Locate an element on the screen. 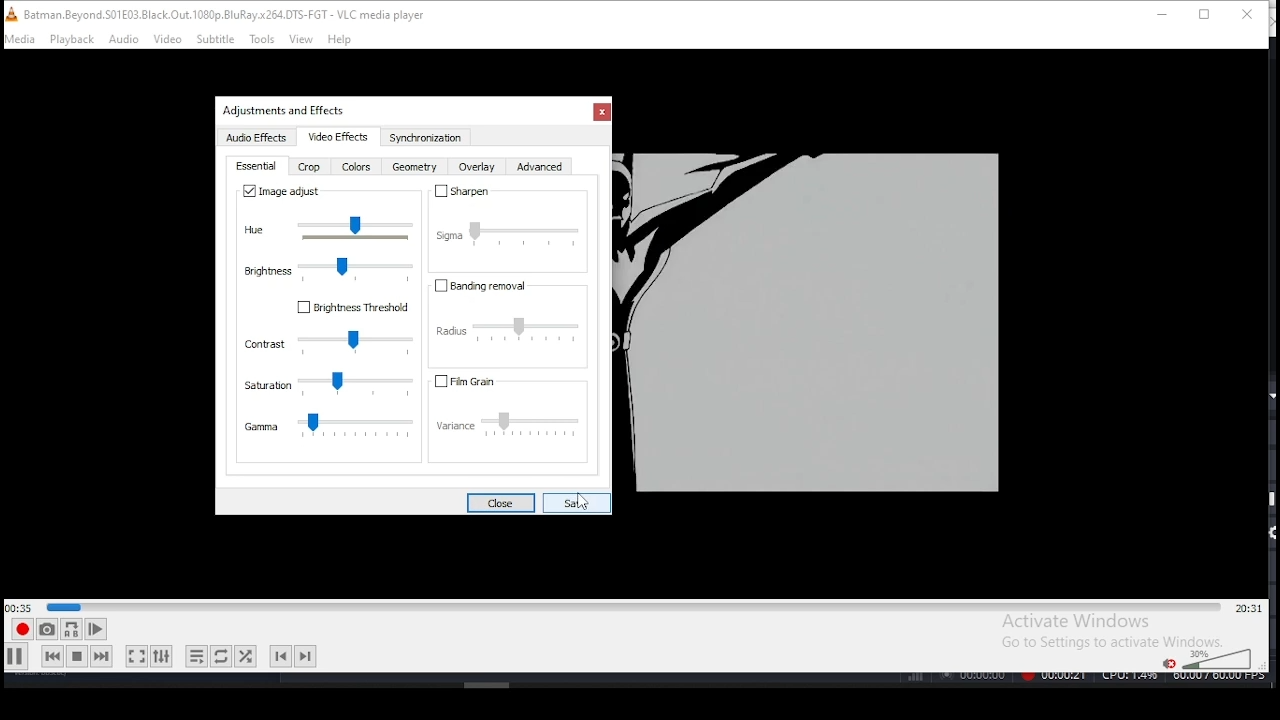 The height and width of the screenshot is (720, 1280). minimize is located at coordinates (1158, 14).